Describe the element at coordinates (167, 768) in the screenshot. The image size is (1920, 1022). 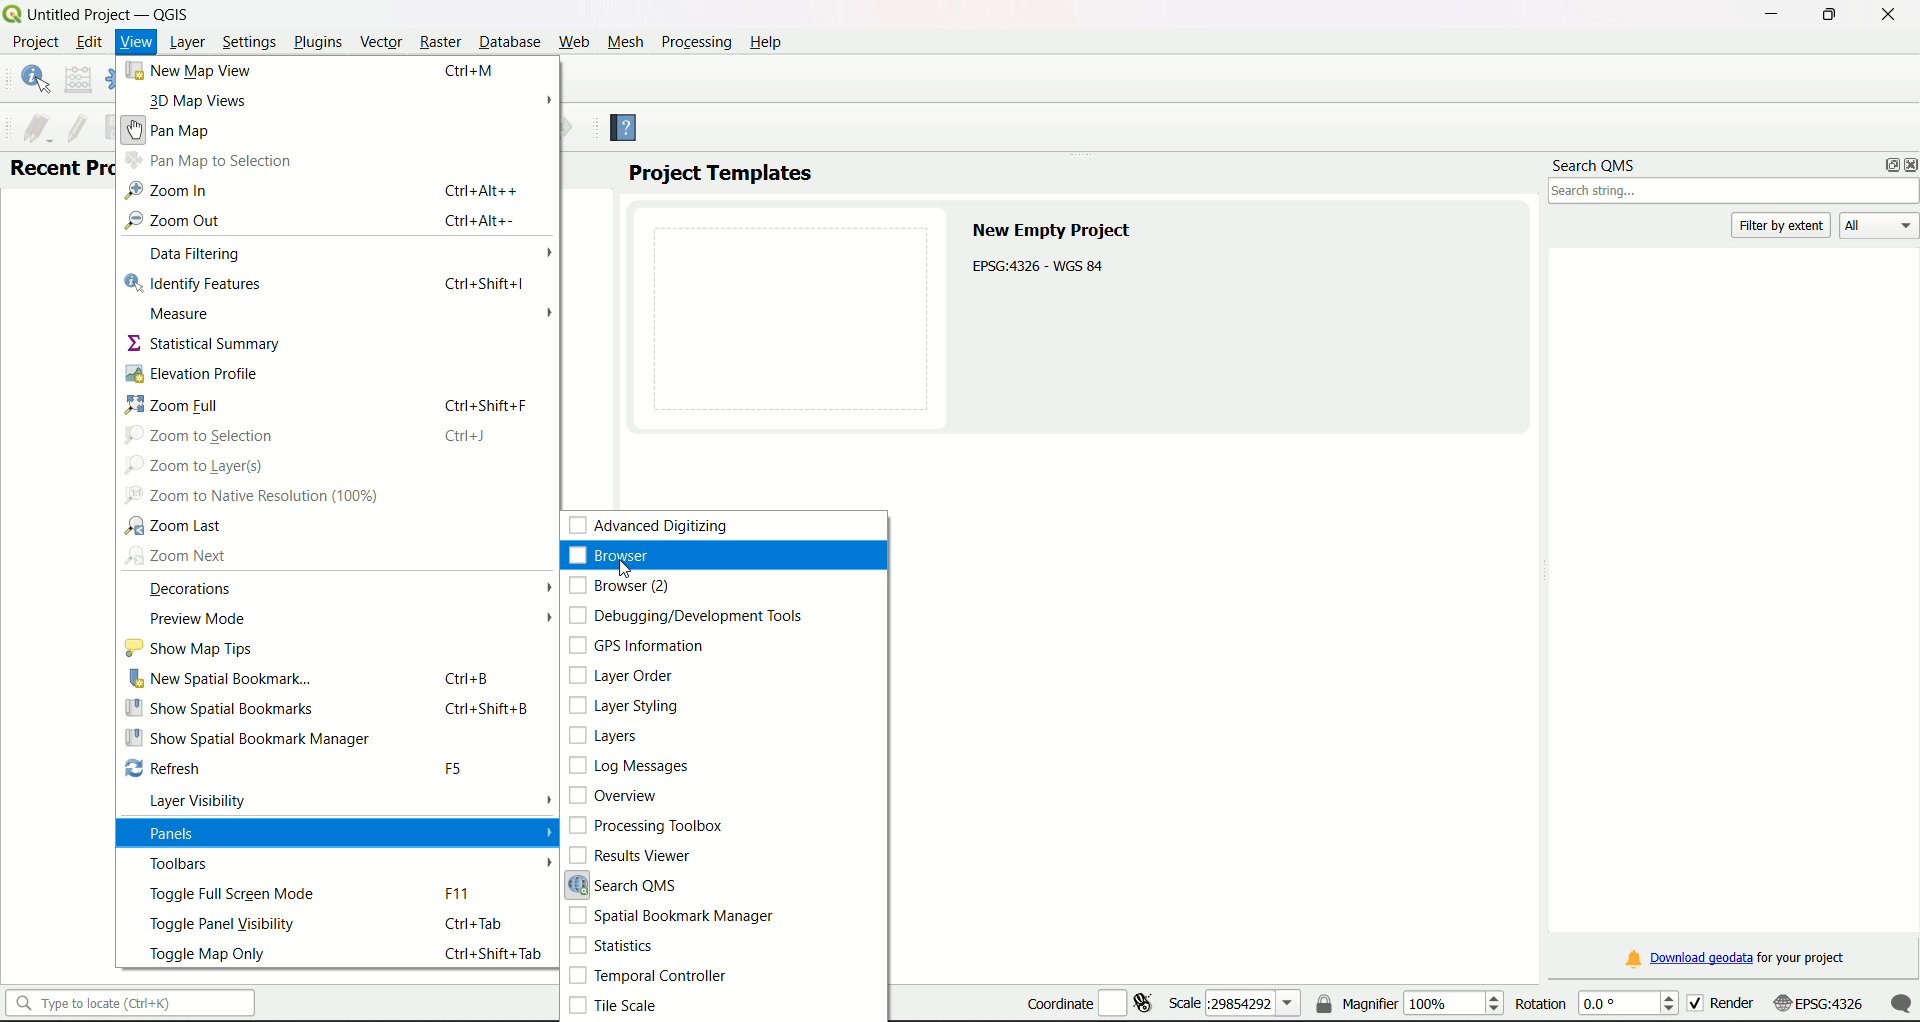
I see `refresh` at that location.